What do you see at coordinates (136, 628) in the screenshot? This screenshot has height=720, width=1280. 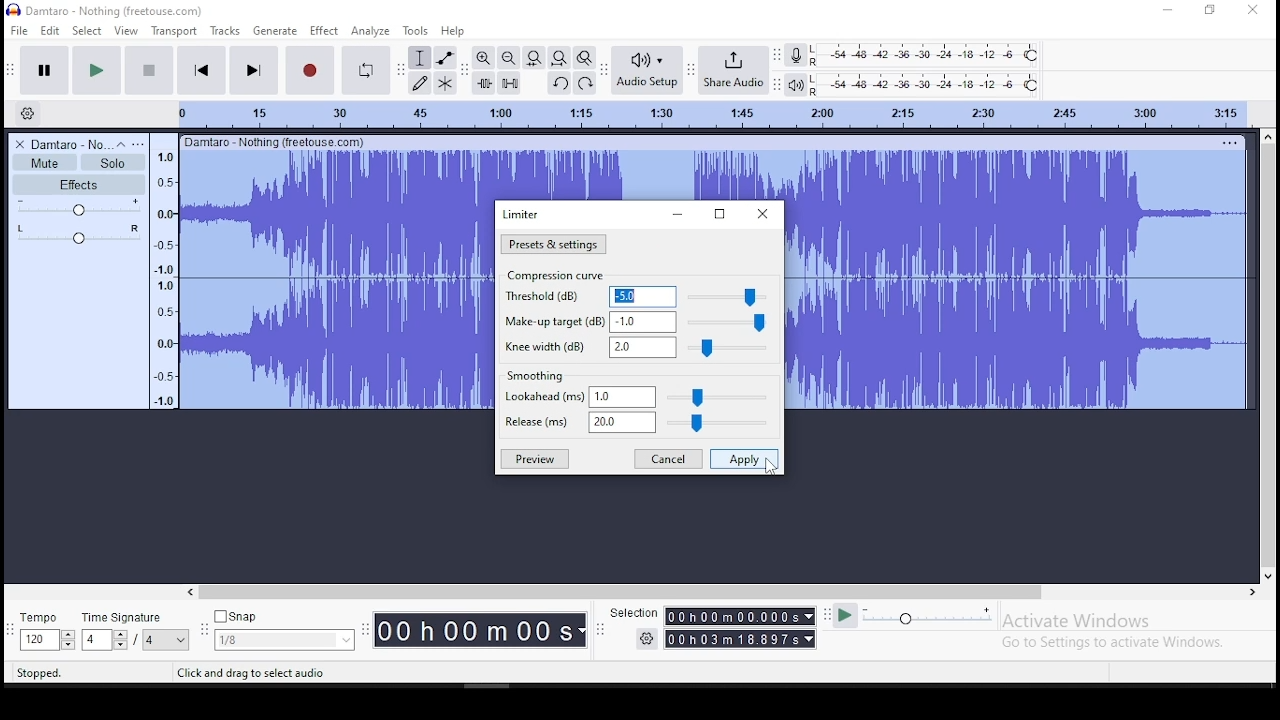 I see `time signature` at bounding box center [136, 628].